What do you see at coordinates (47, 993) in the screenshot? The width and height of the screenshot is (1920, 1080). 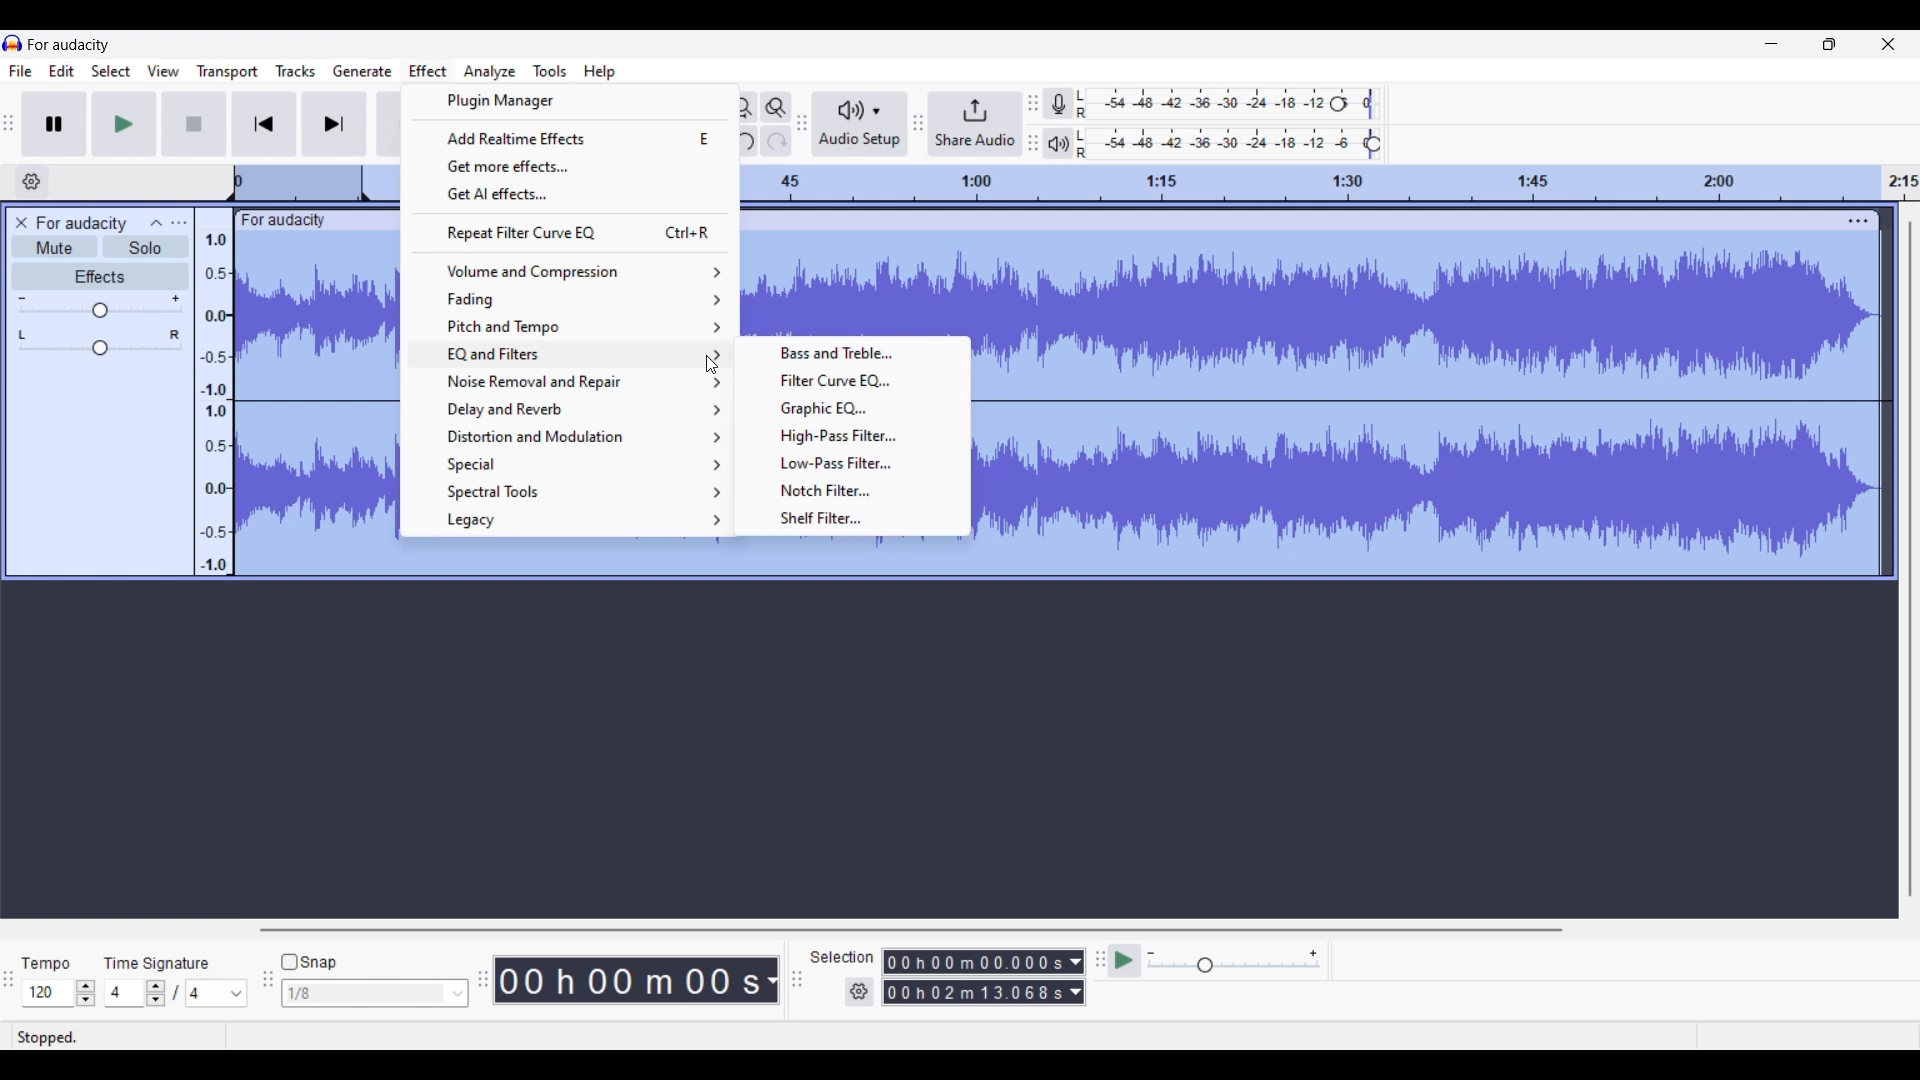 I see `Type in tempo` at bounding box center [47, 993].